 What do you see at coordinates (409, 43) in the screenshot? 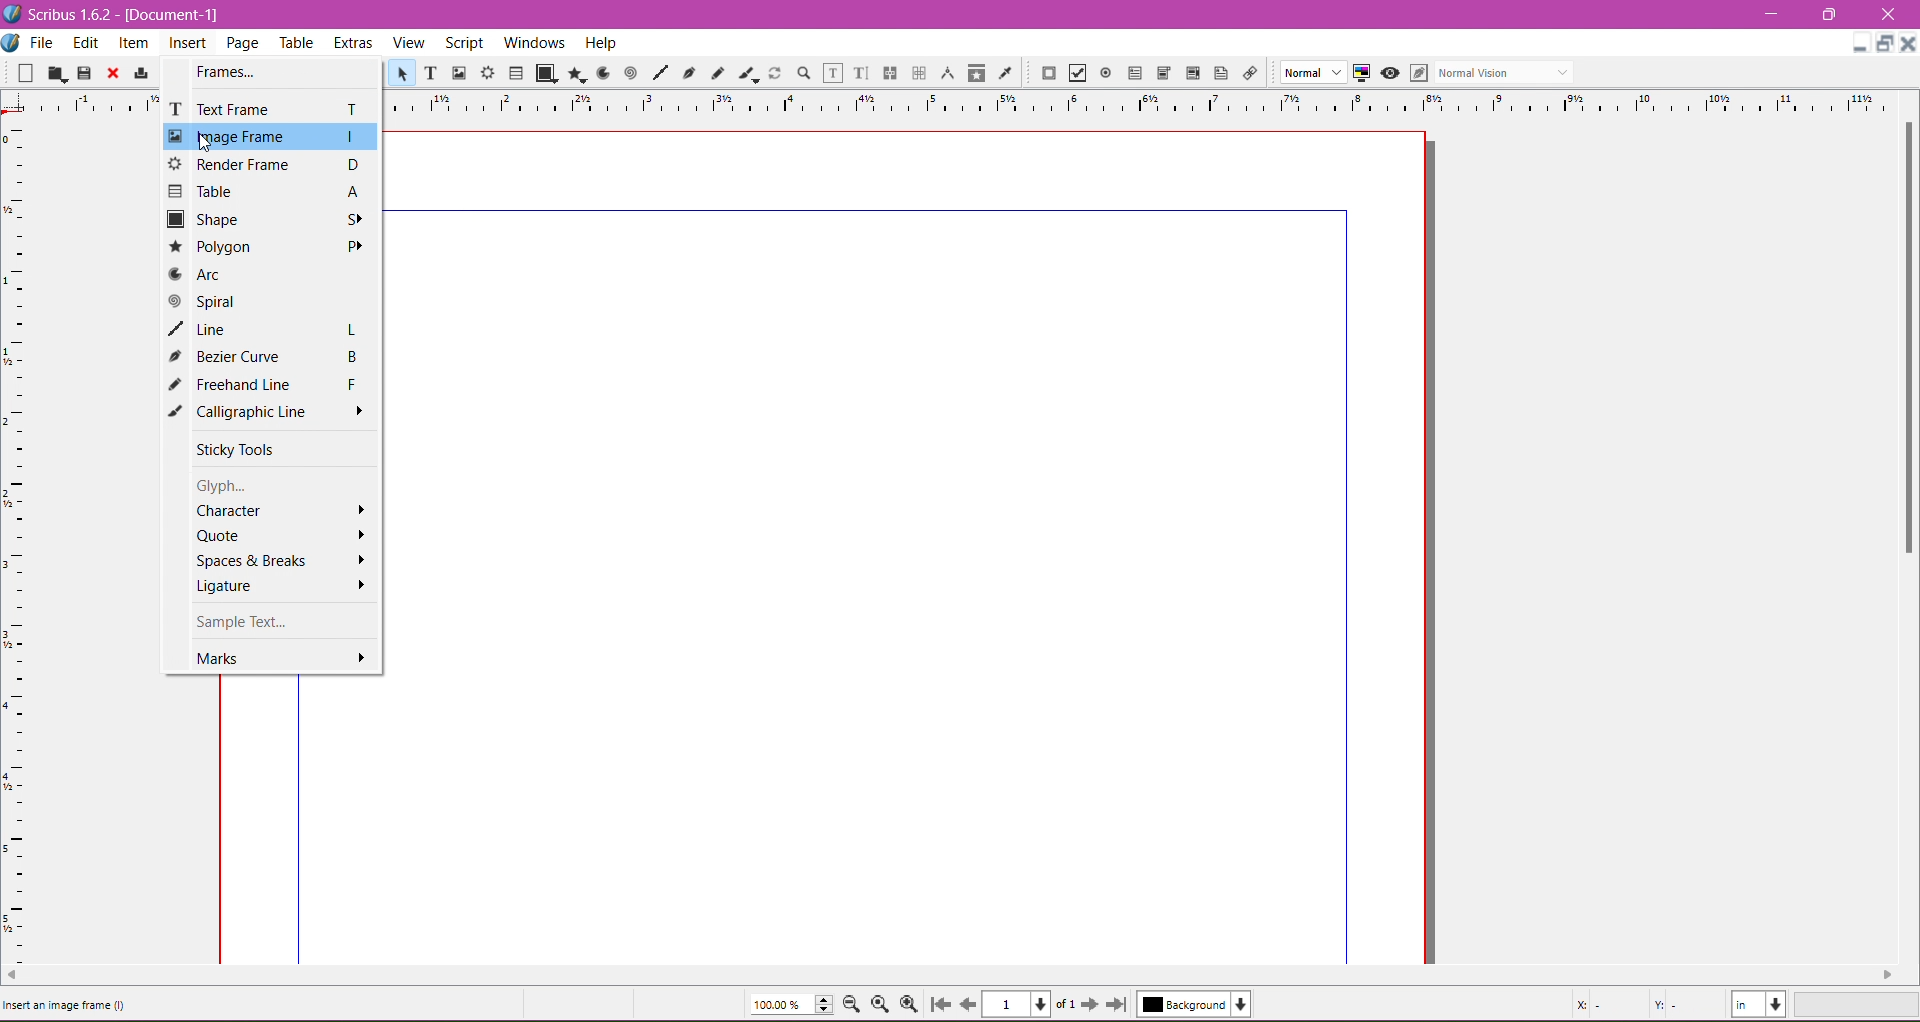
I see `View` at bounding box center [409, 43].